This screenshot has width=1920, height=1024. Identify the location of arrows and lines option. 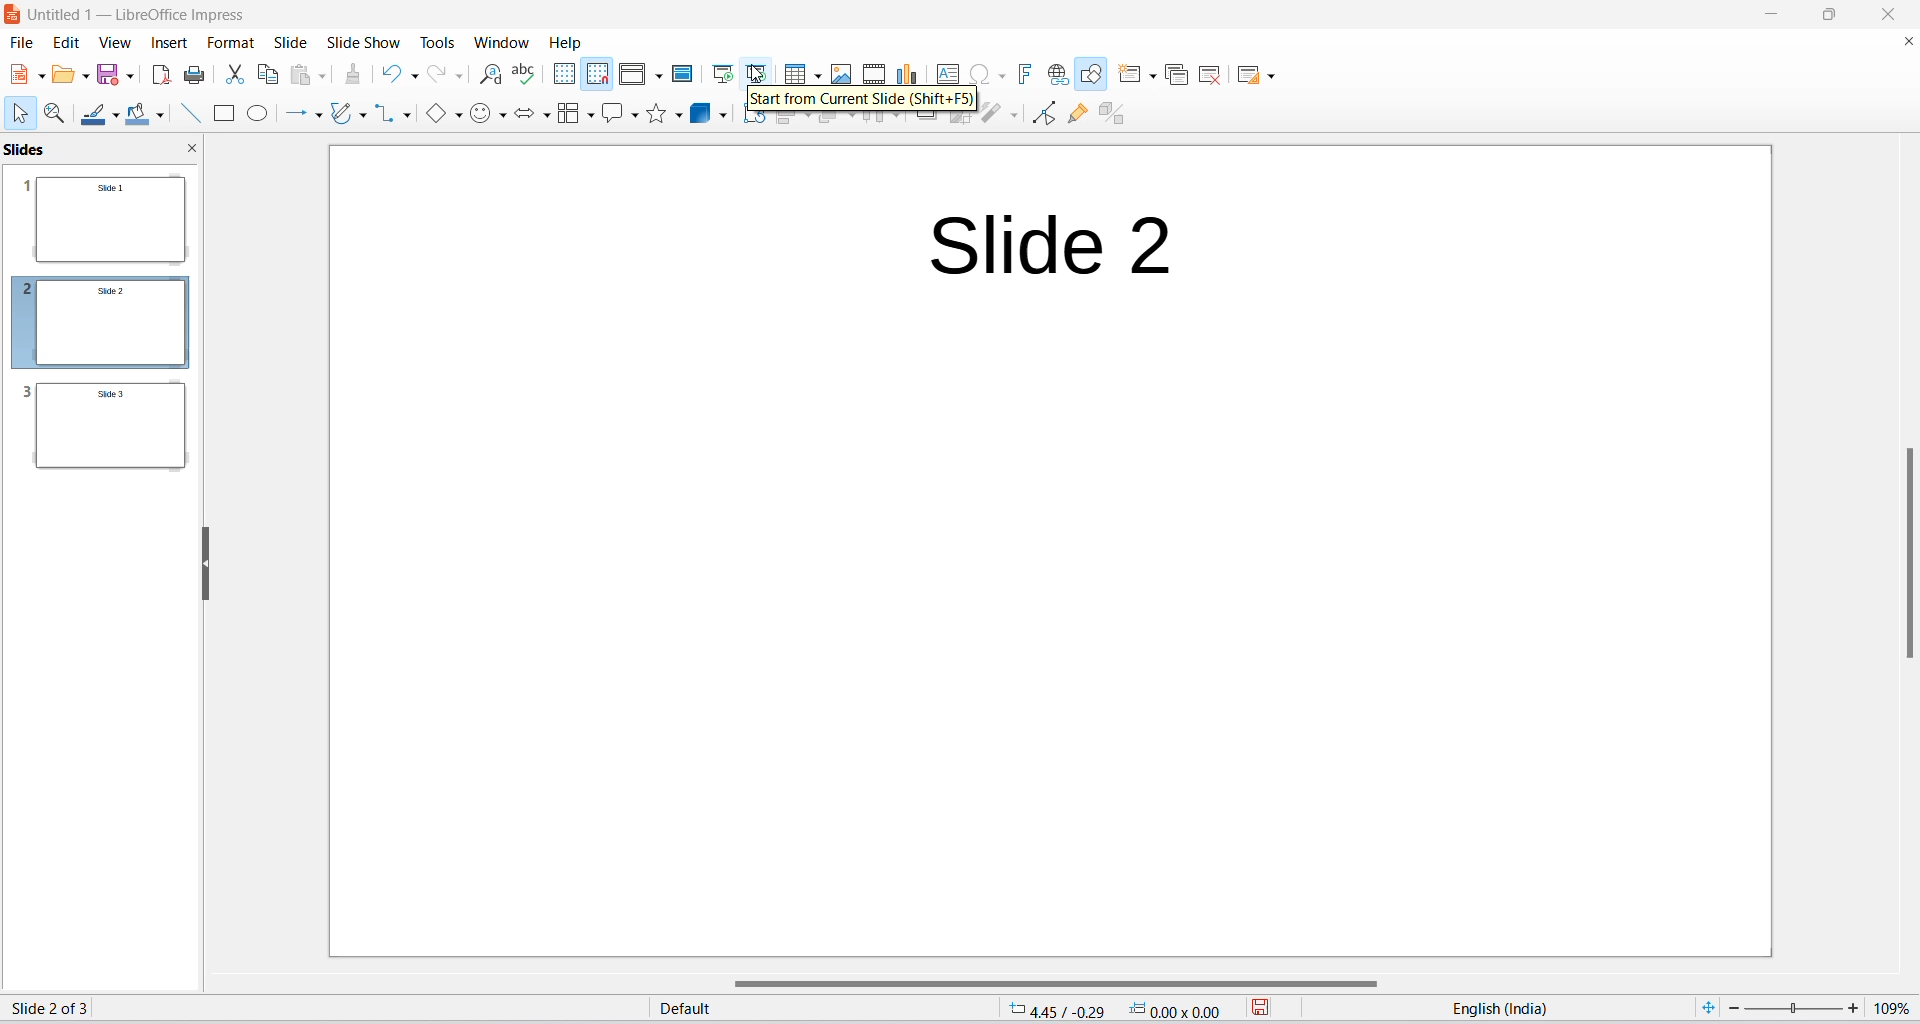
(317, 113).